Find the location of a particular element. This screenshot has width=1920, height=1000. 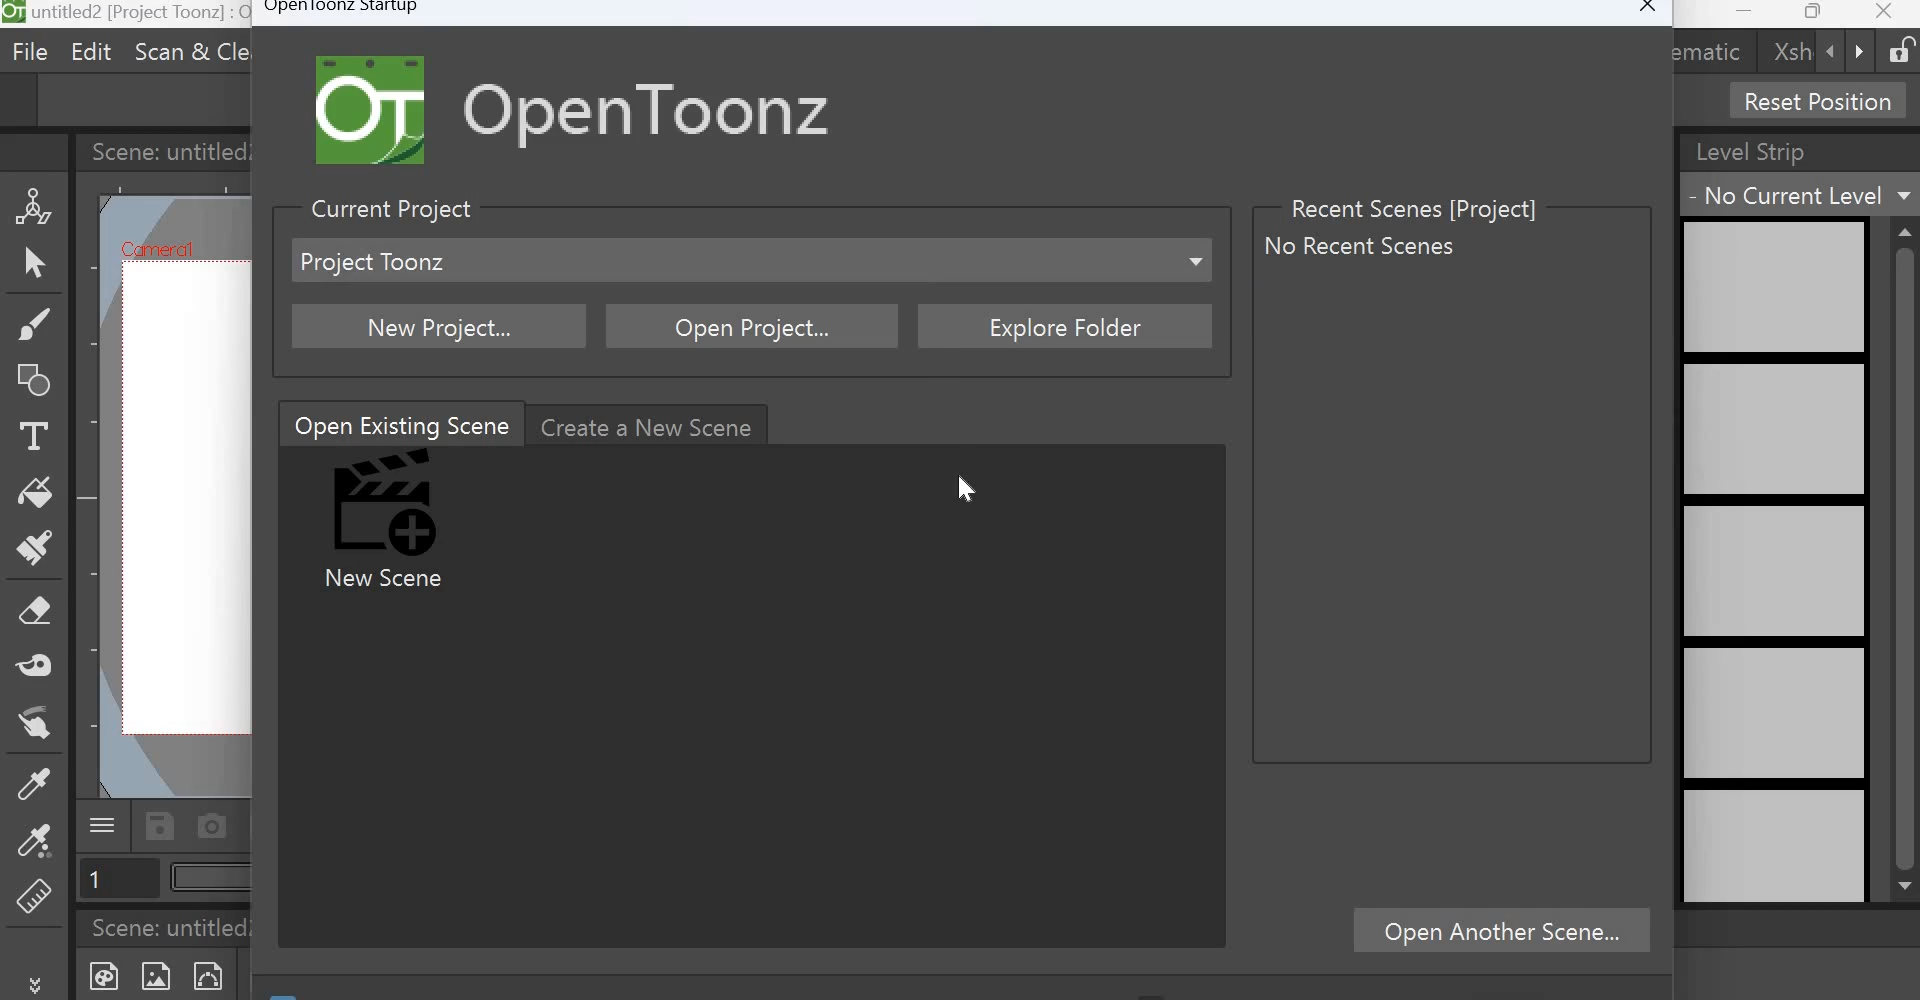

Style Picker tool is located at coordinates (31, 790).